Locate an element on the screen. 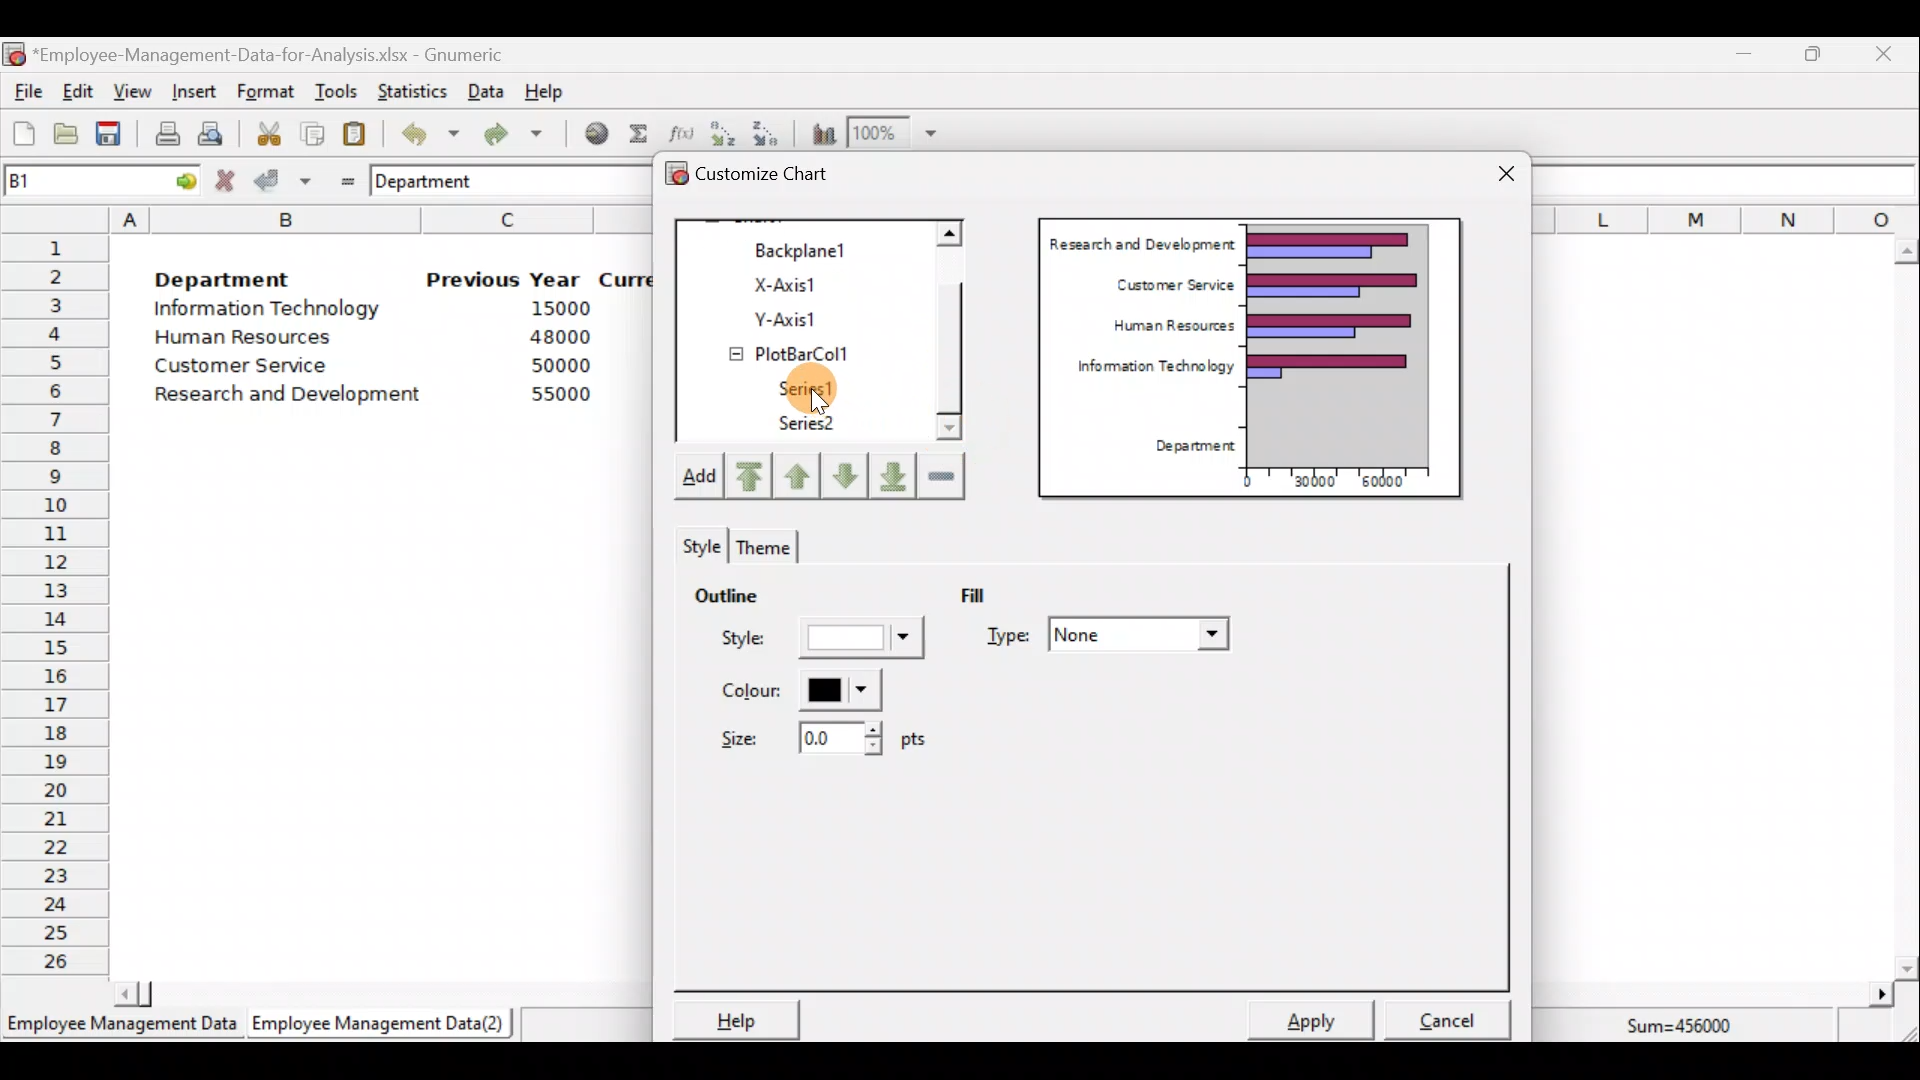 Image resolution: width=1920 pixels, height=1080 pixels. Backplane1 is located at coordinates (809, 248).